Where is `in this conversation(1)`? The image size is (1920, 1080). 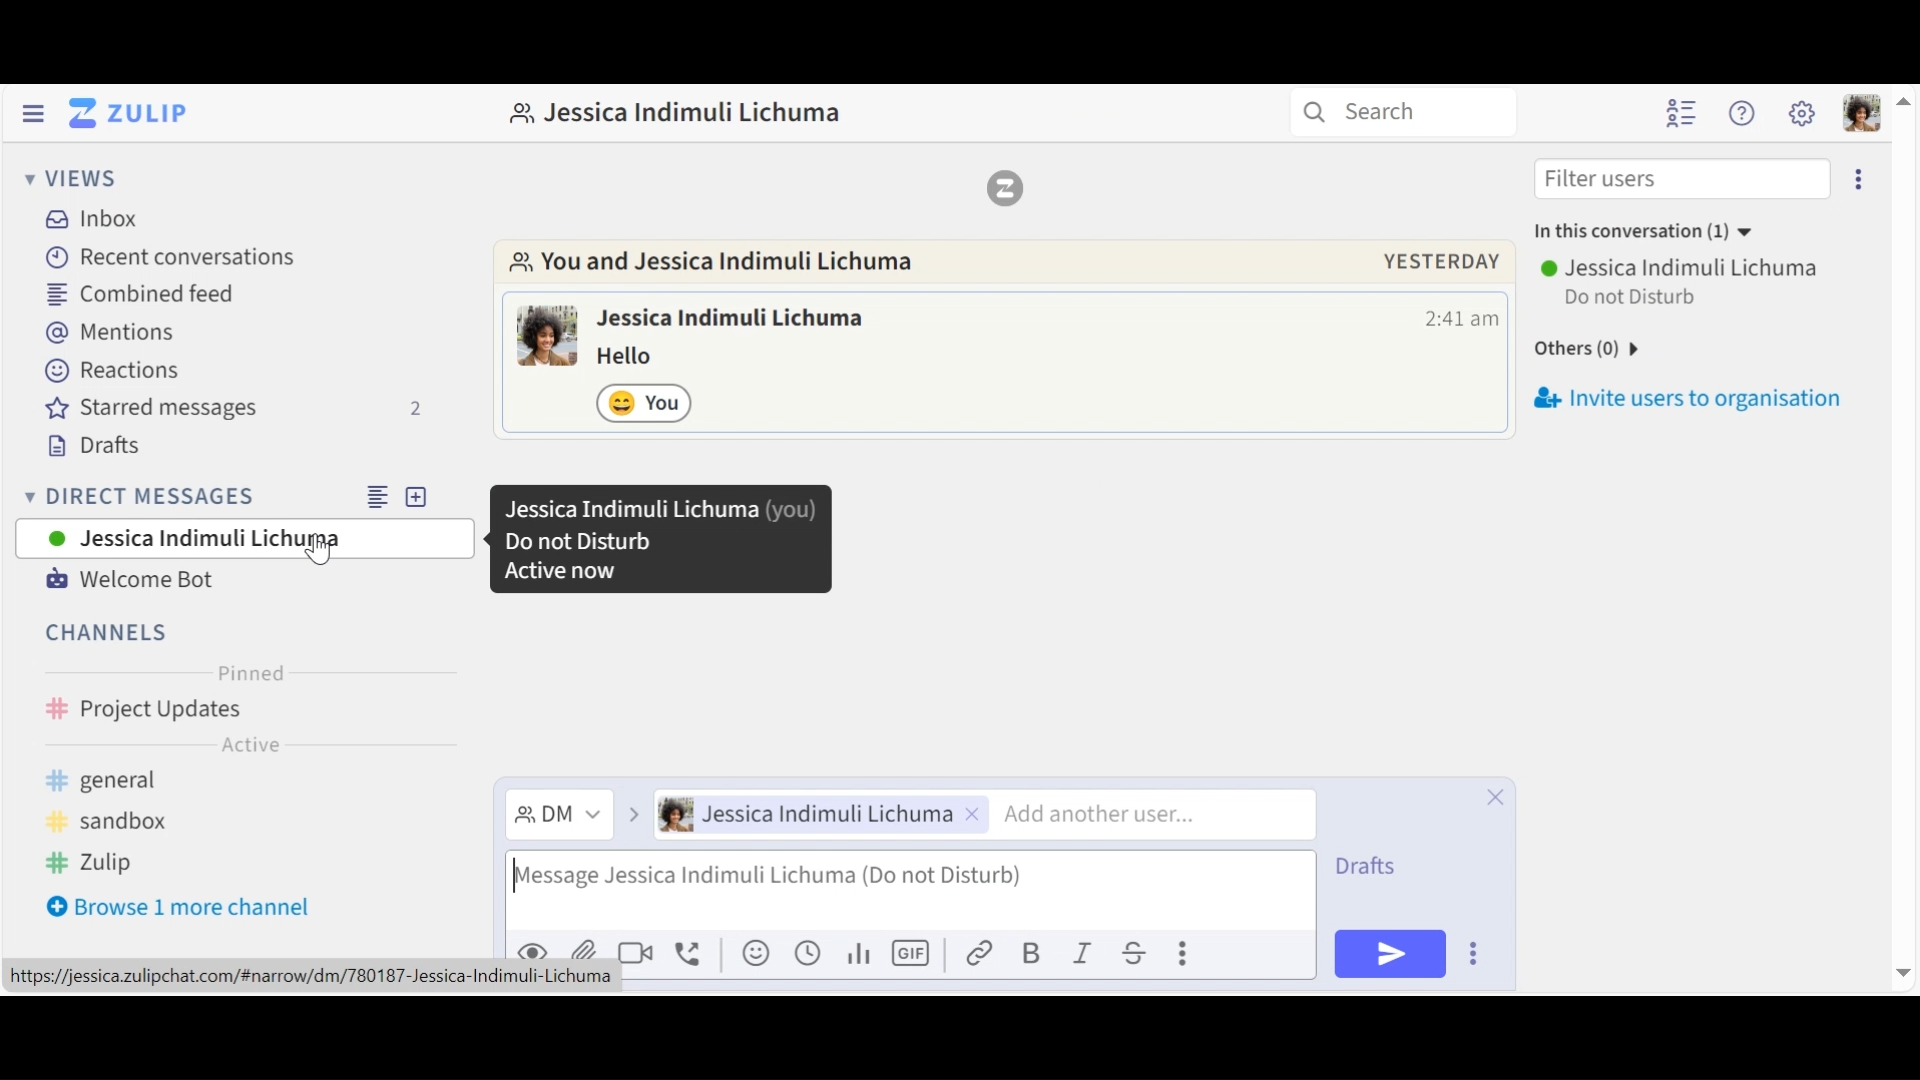
in this conversation(1) is located at coordinates (1661, 233).